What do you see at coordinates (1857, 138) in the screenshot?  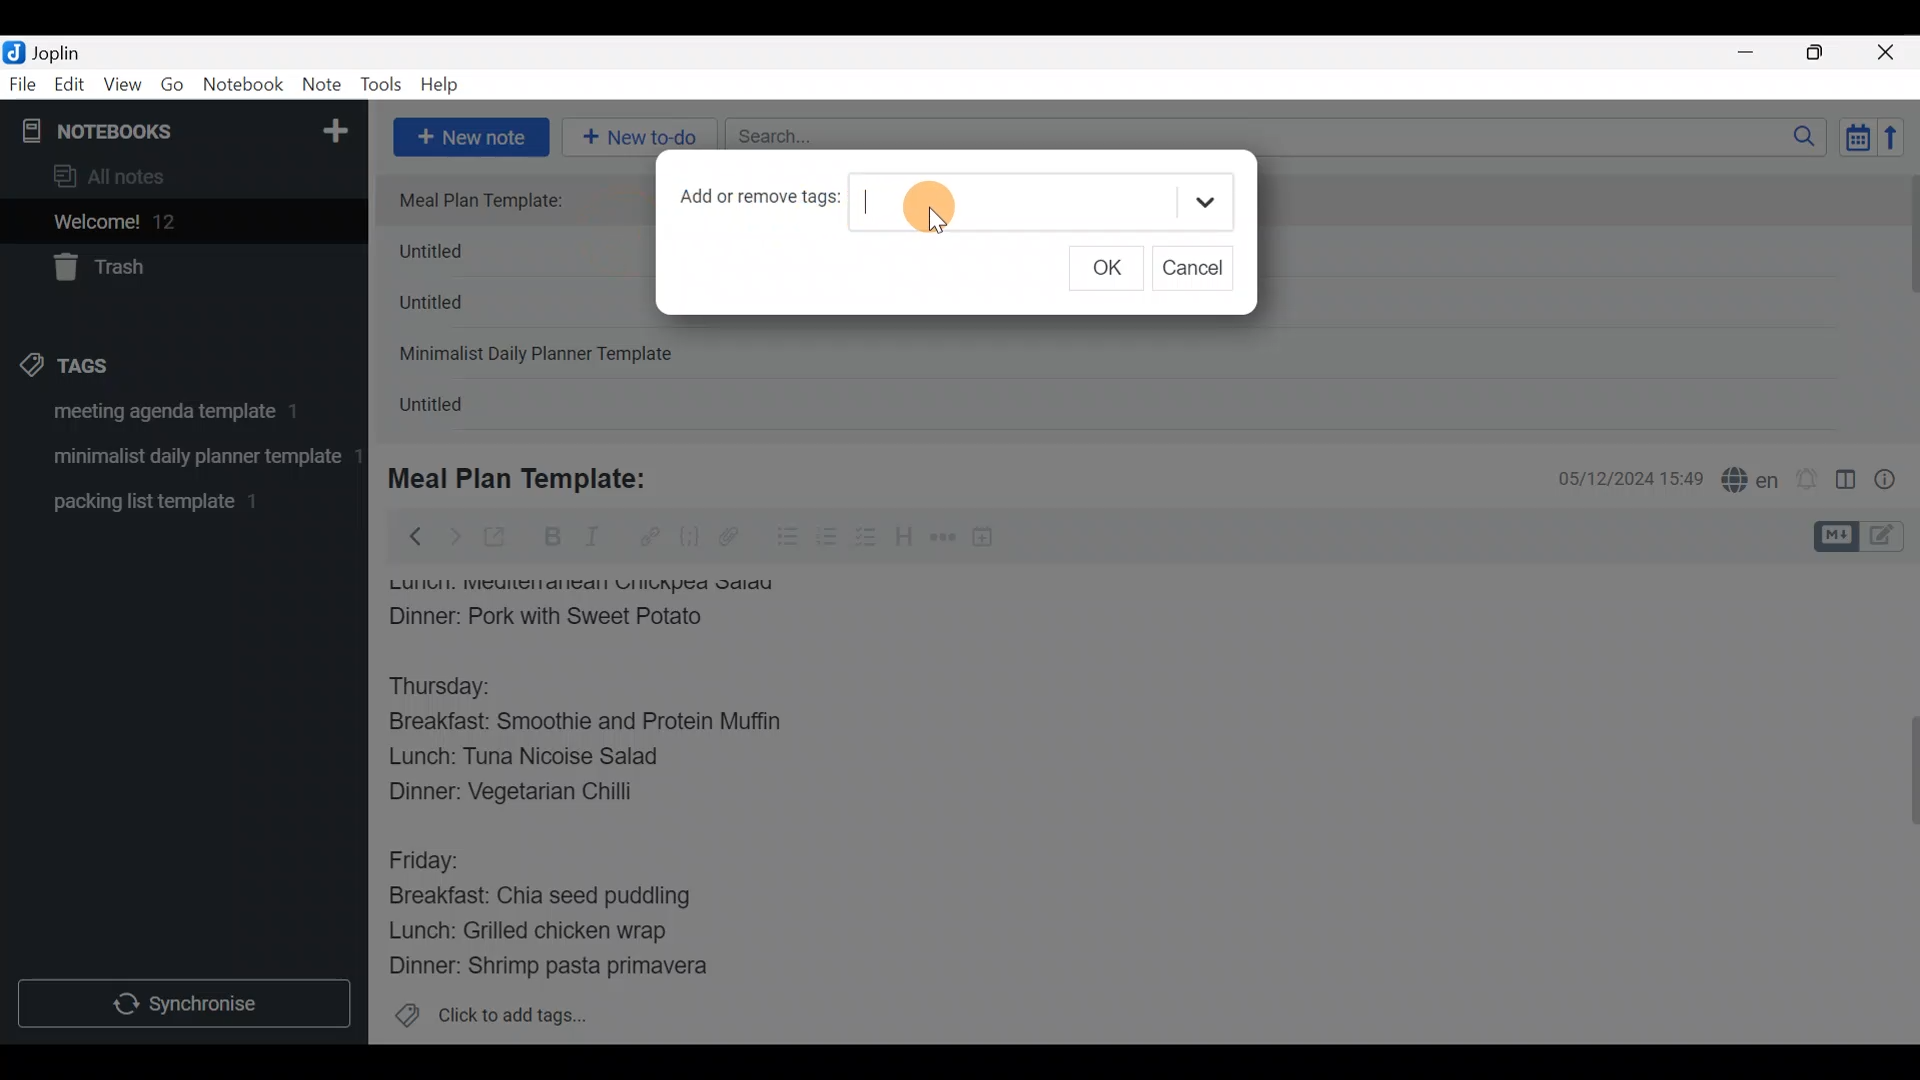 I see `Toggle sort order` at bounding box center [1857, 138].